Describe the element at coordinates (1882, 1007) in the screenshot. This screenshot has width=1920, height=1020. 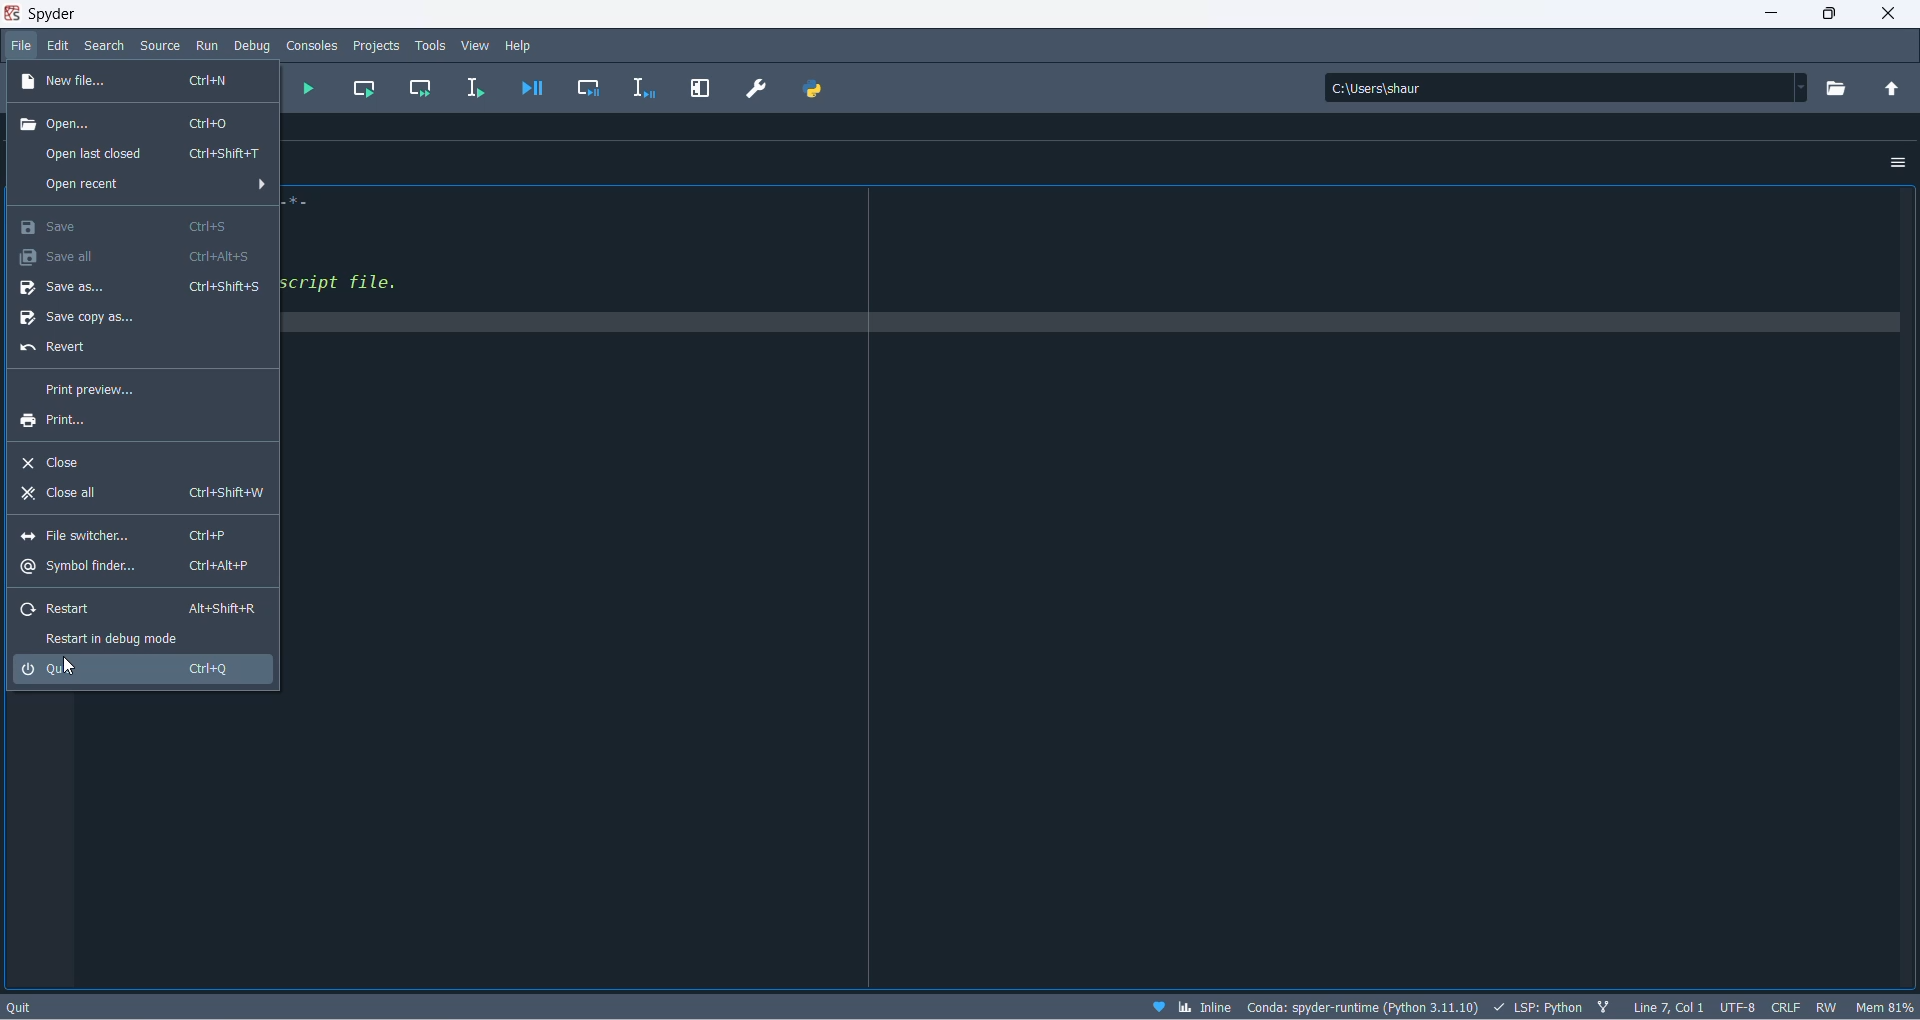
I see `memory` at that location.